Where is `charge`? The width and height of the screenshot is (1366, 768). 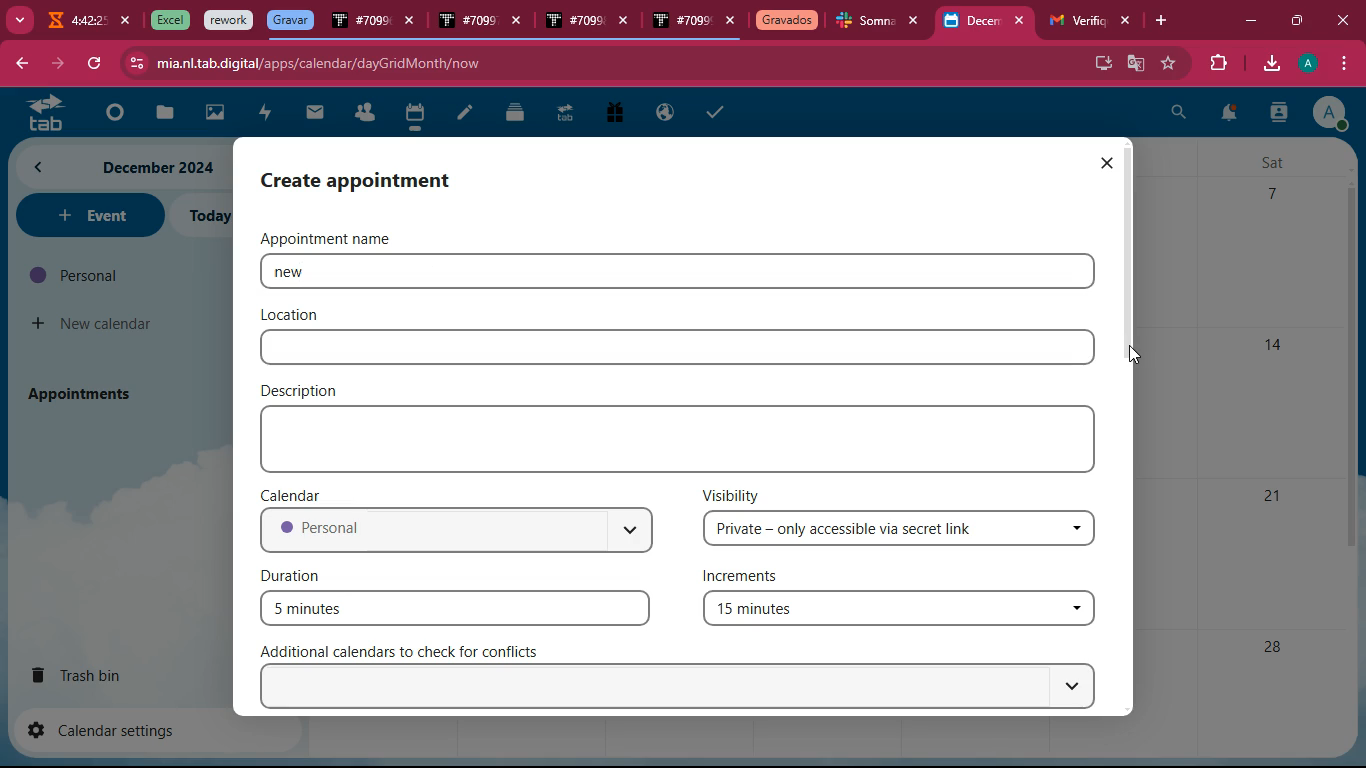
charge is located at coordinates (264, 114).